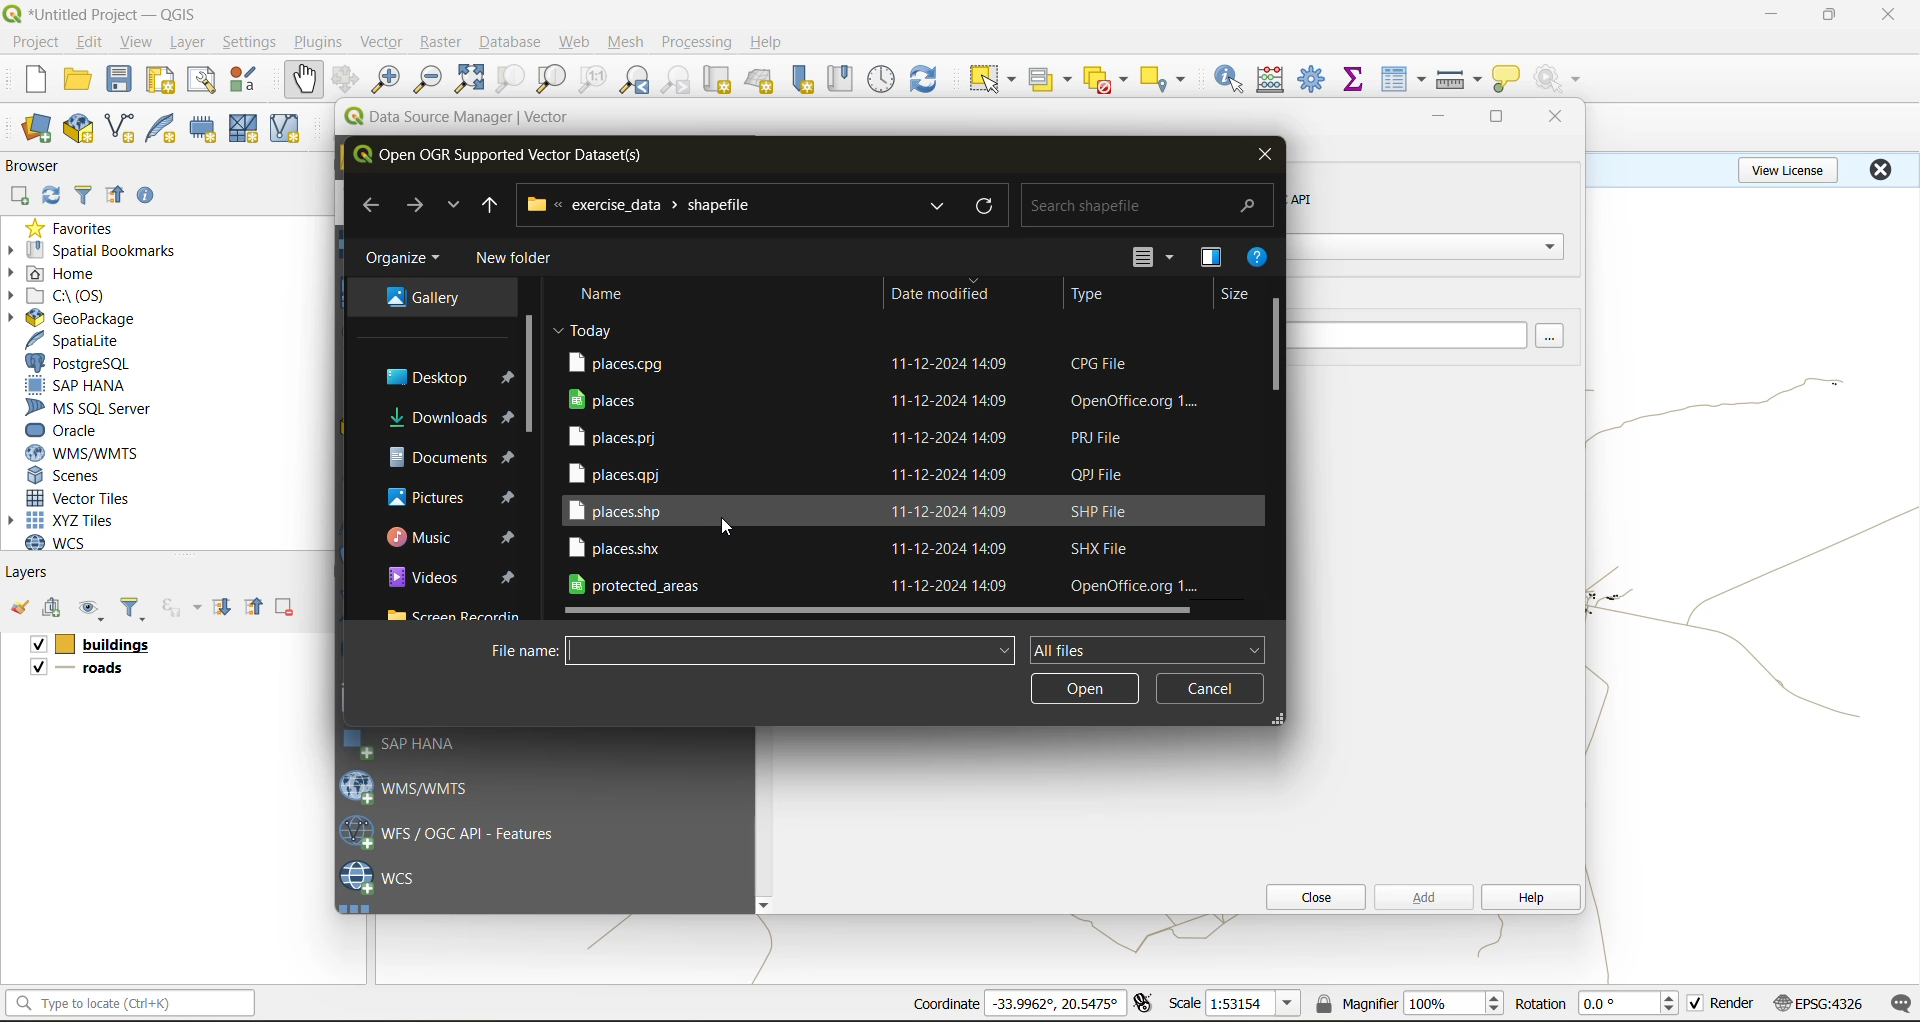 The height and width of the screenshot is (1022, 1920). I want to click on geopackage, so click(72, 318).